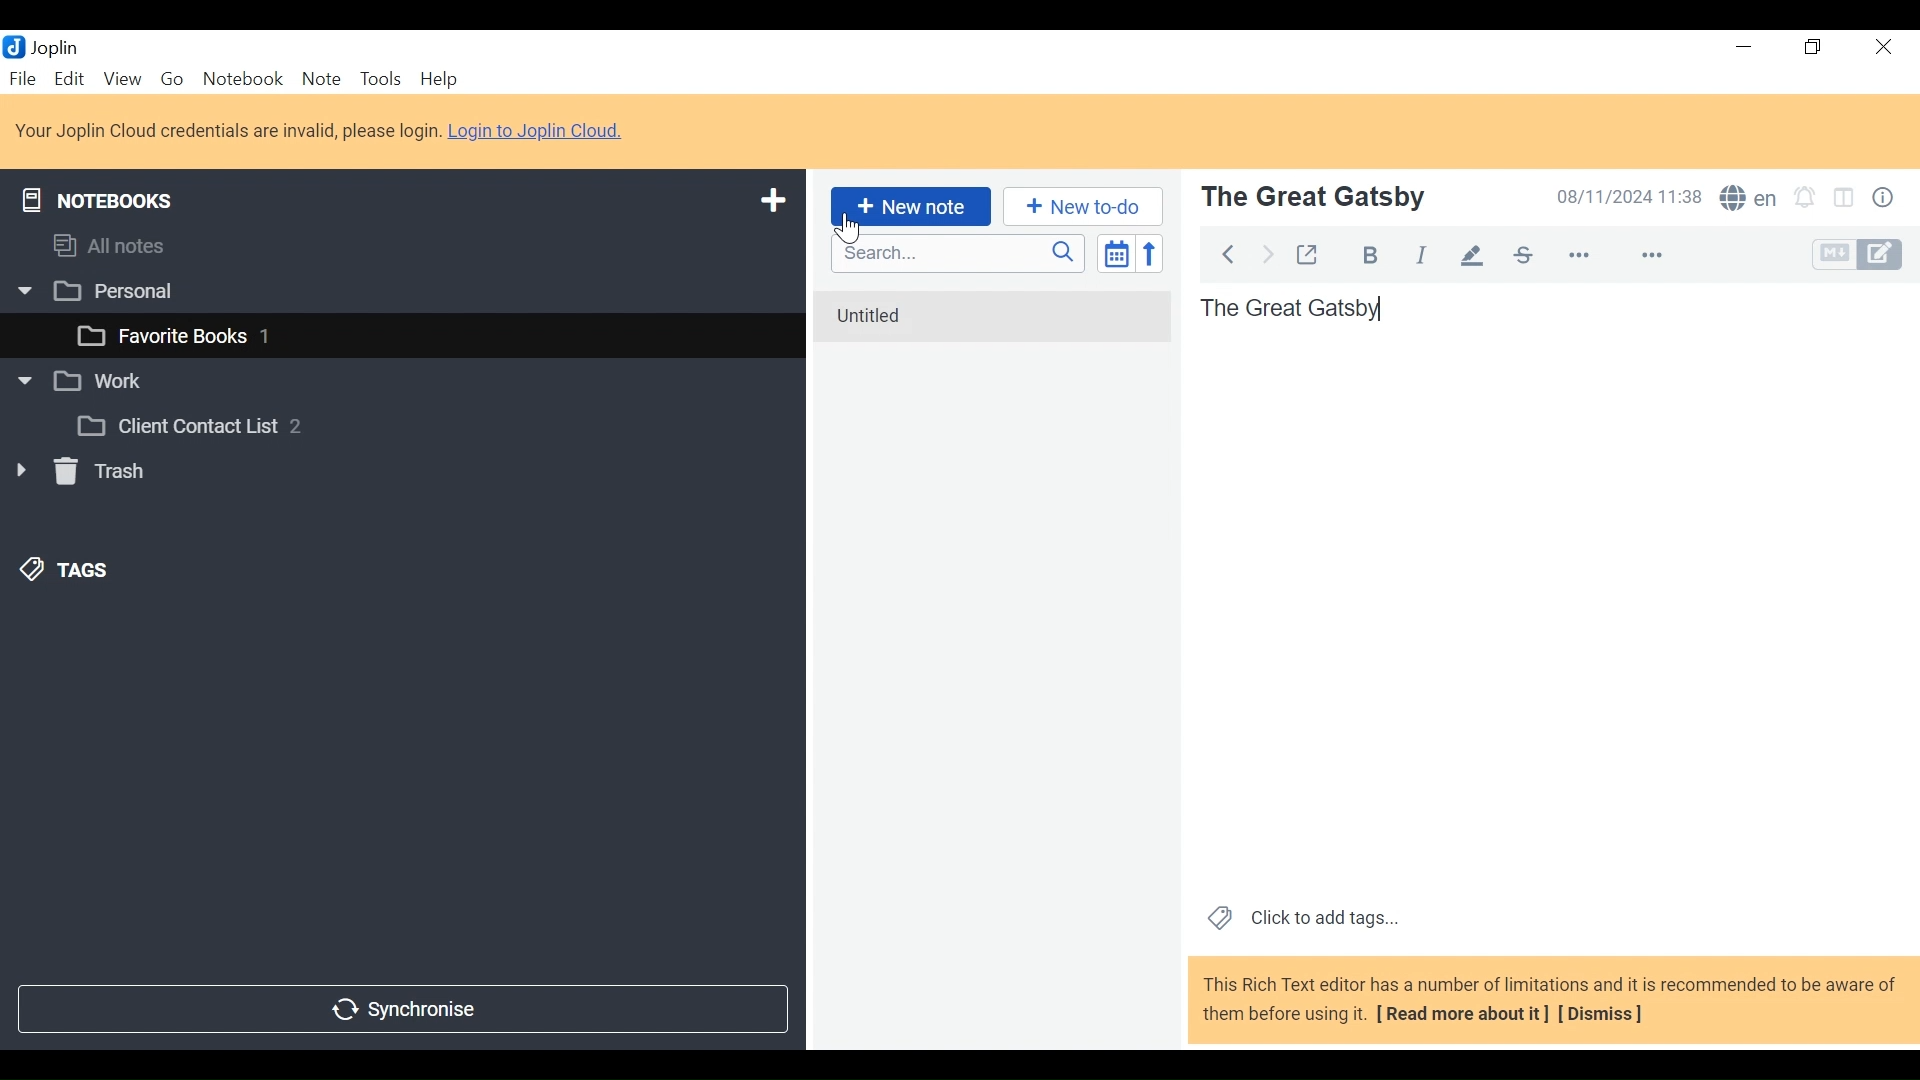 The height and width of the screenshot is (1080, 1920). Describe the element at coordinates (1626, 198) in the screenshot. I see `08/11/2024 11:38` at that location.